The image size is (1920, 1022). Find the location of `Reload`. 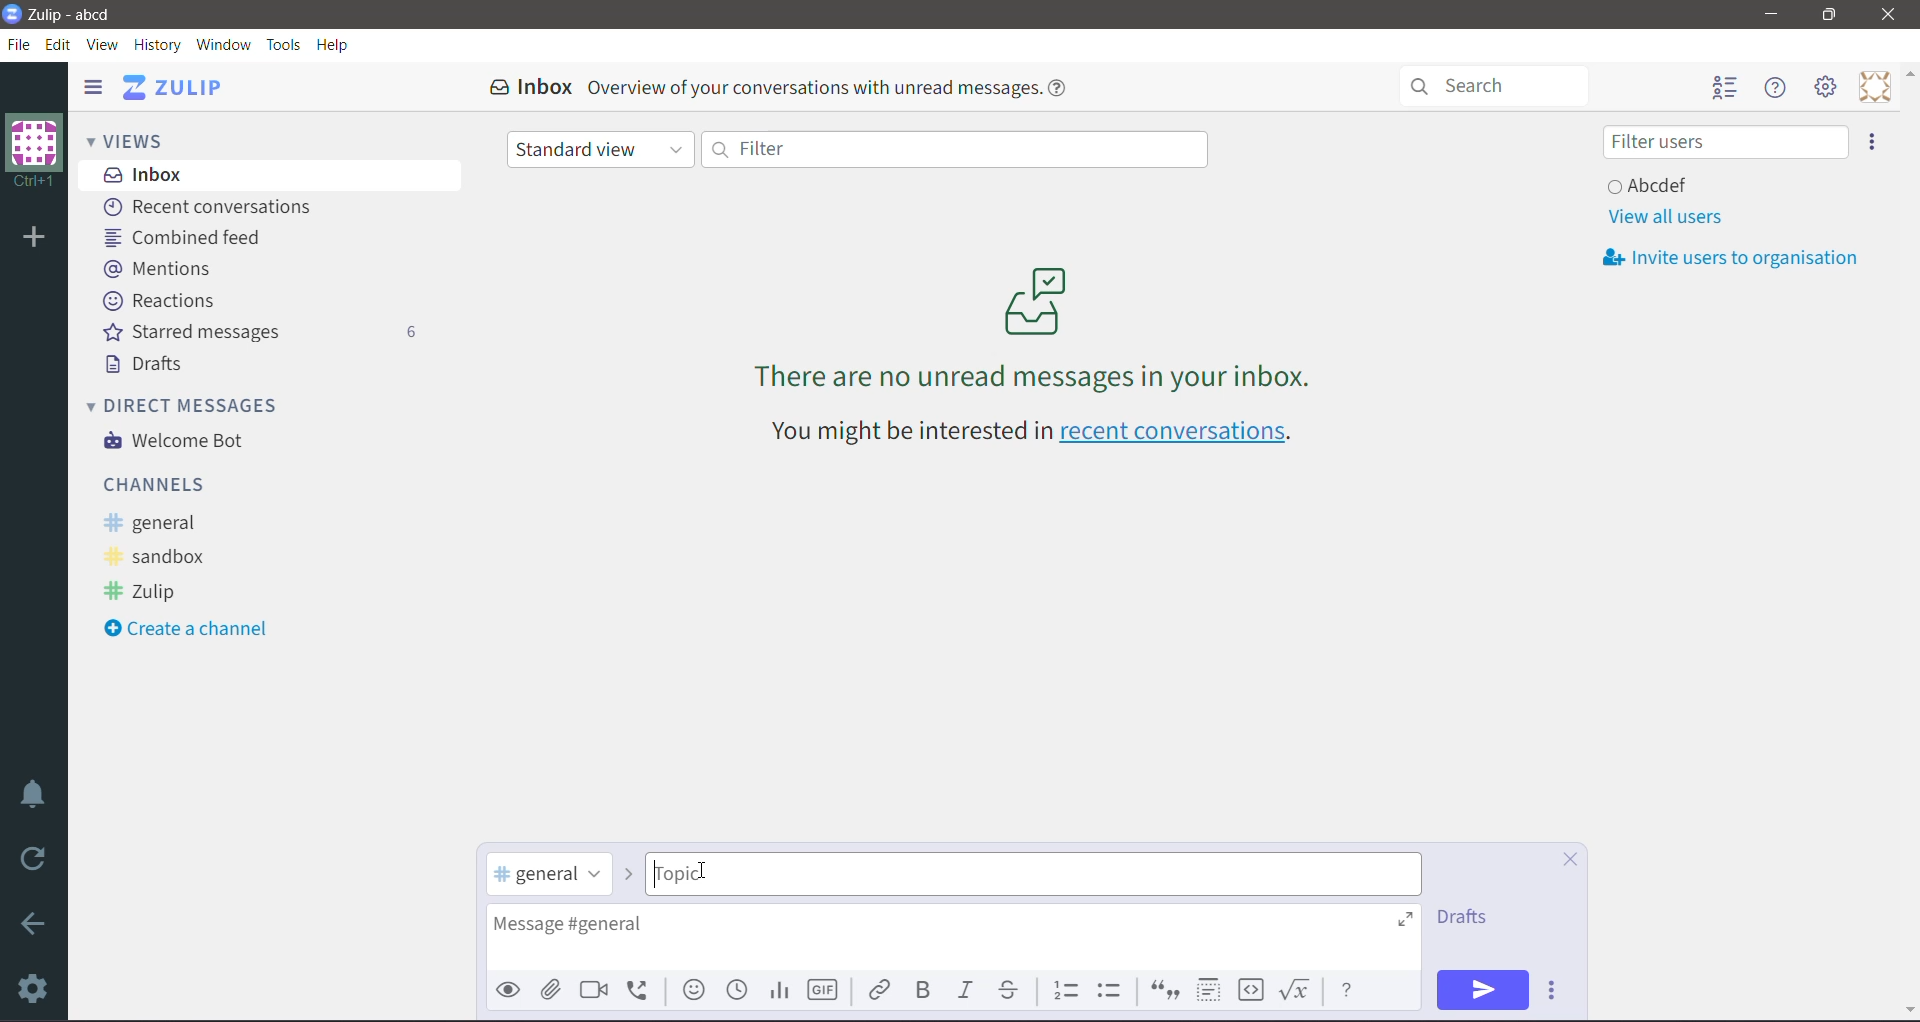

Reload is located at coordinates (37, 859).